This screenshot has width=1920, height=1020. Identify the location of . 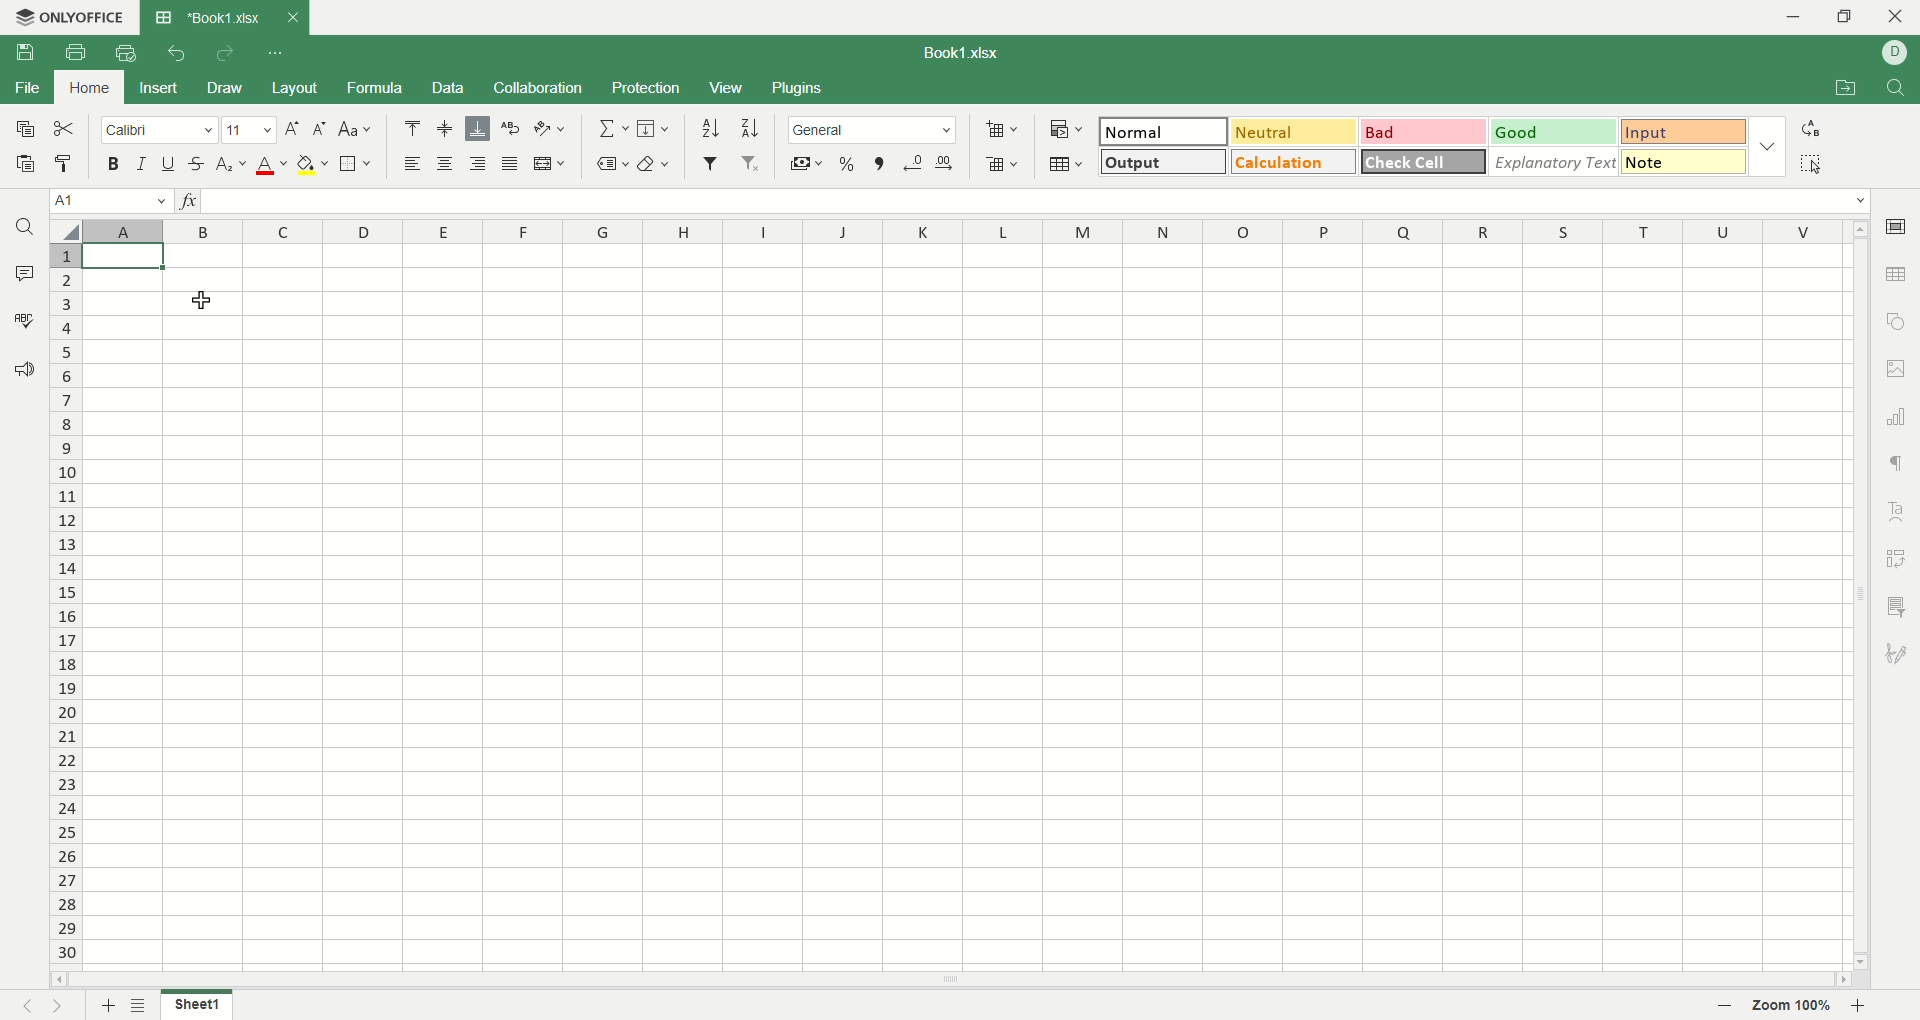
(725, 89).